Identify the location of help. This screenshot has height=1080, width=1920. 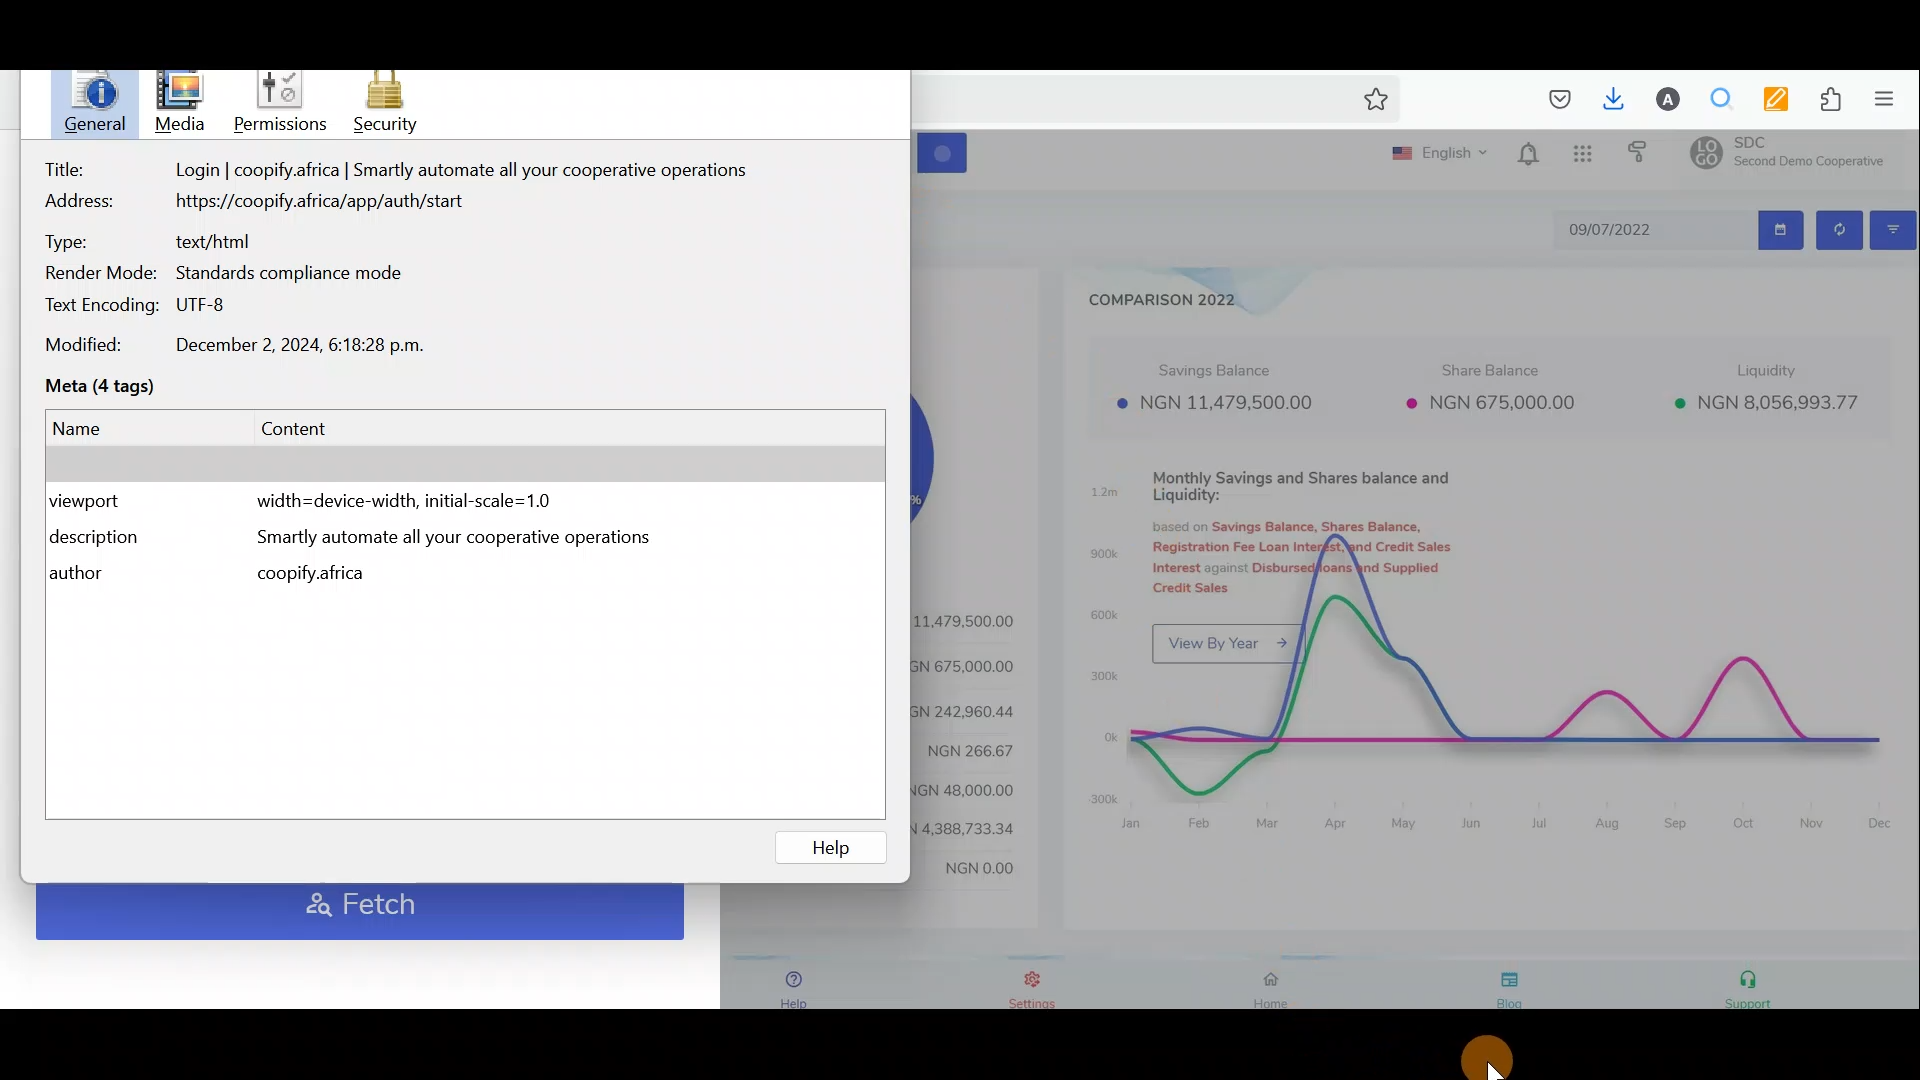
(807, 847).